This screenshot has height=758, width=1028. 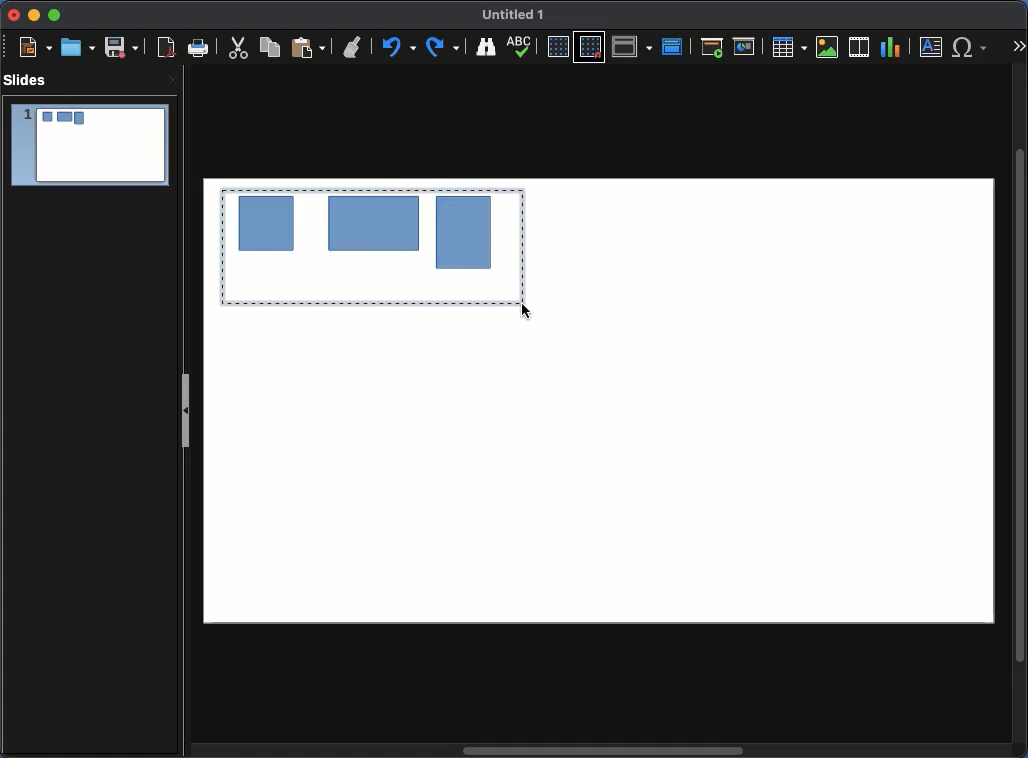 I want to click on Copy, so click(x=273, y=47).